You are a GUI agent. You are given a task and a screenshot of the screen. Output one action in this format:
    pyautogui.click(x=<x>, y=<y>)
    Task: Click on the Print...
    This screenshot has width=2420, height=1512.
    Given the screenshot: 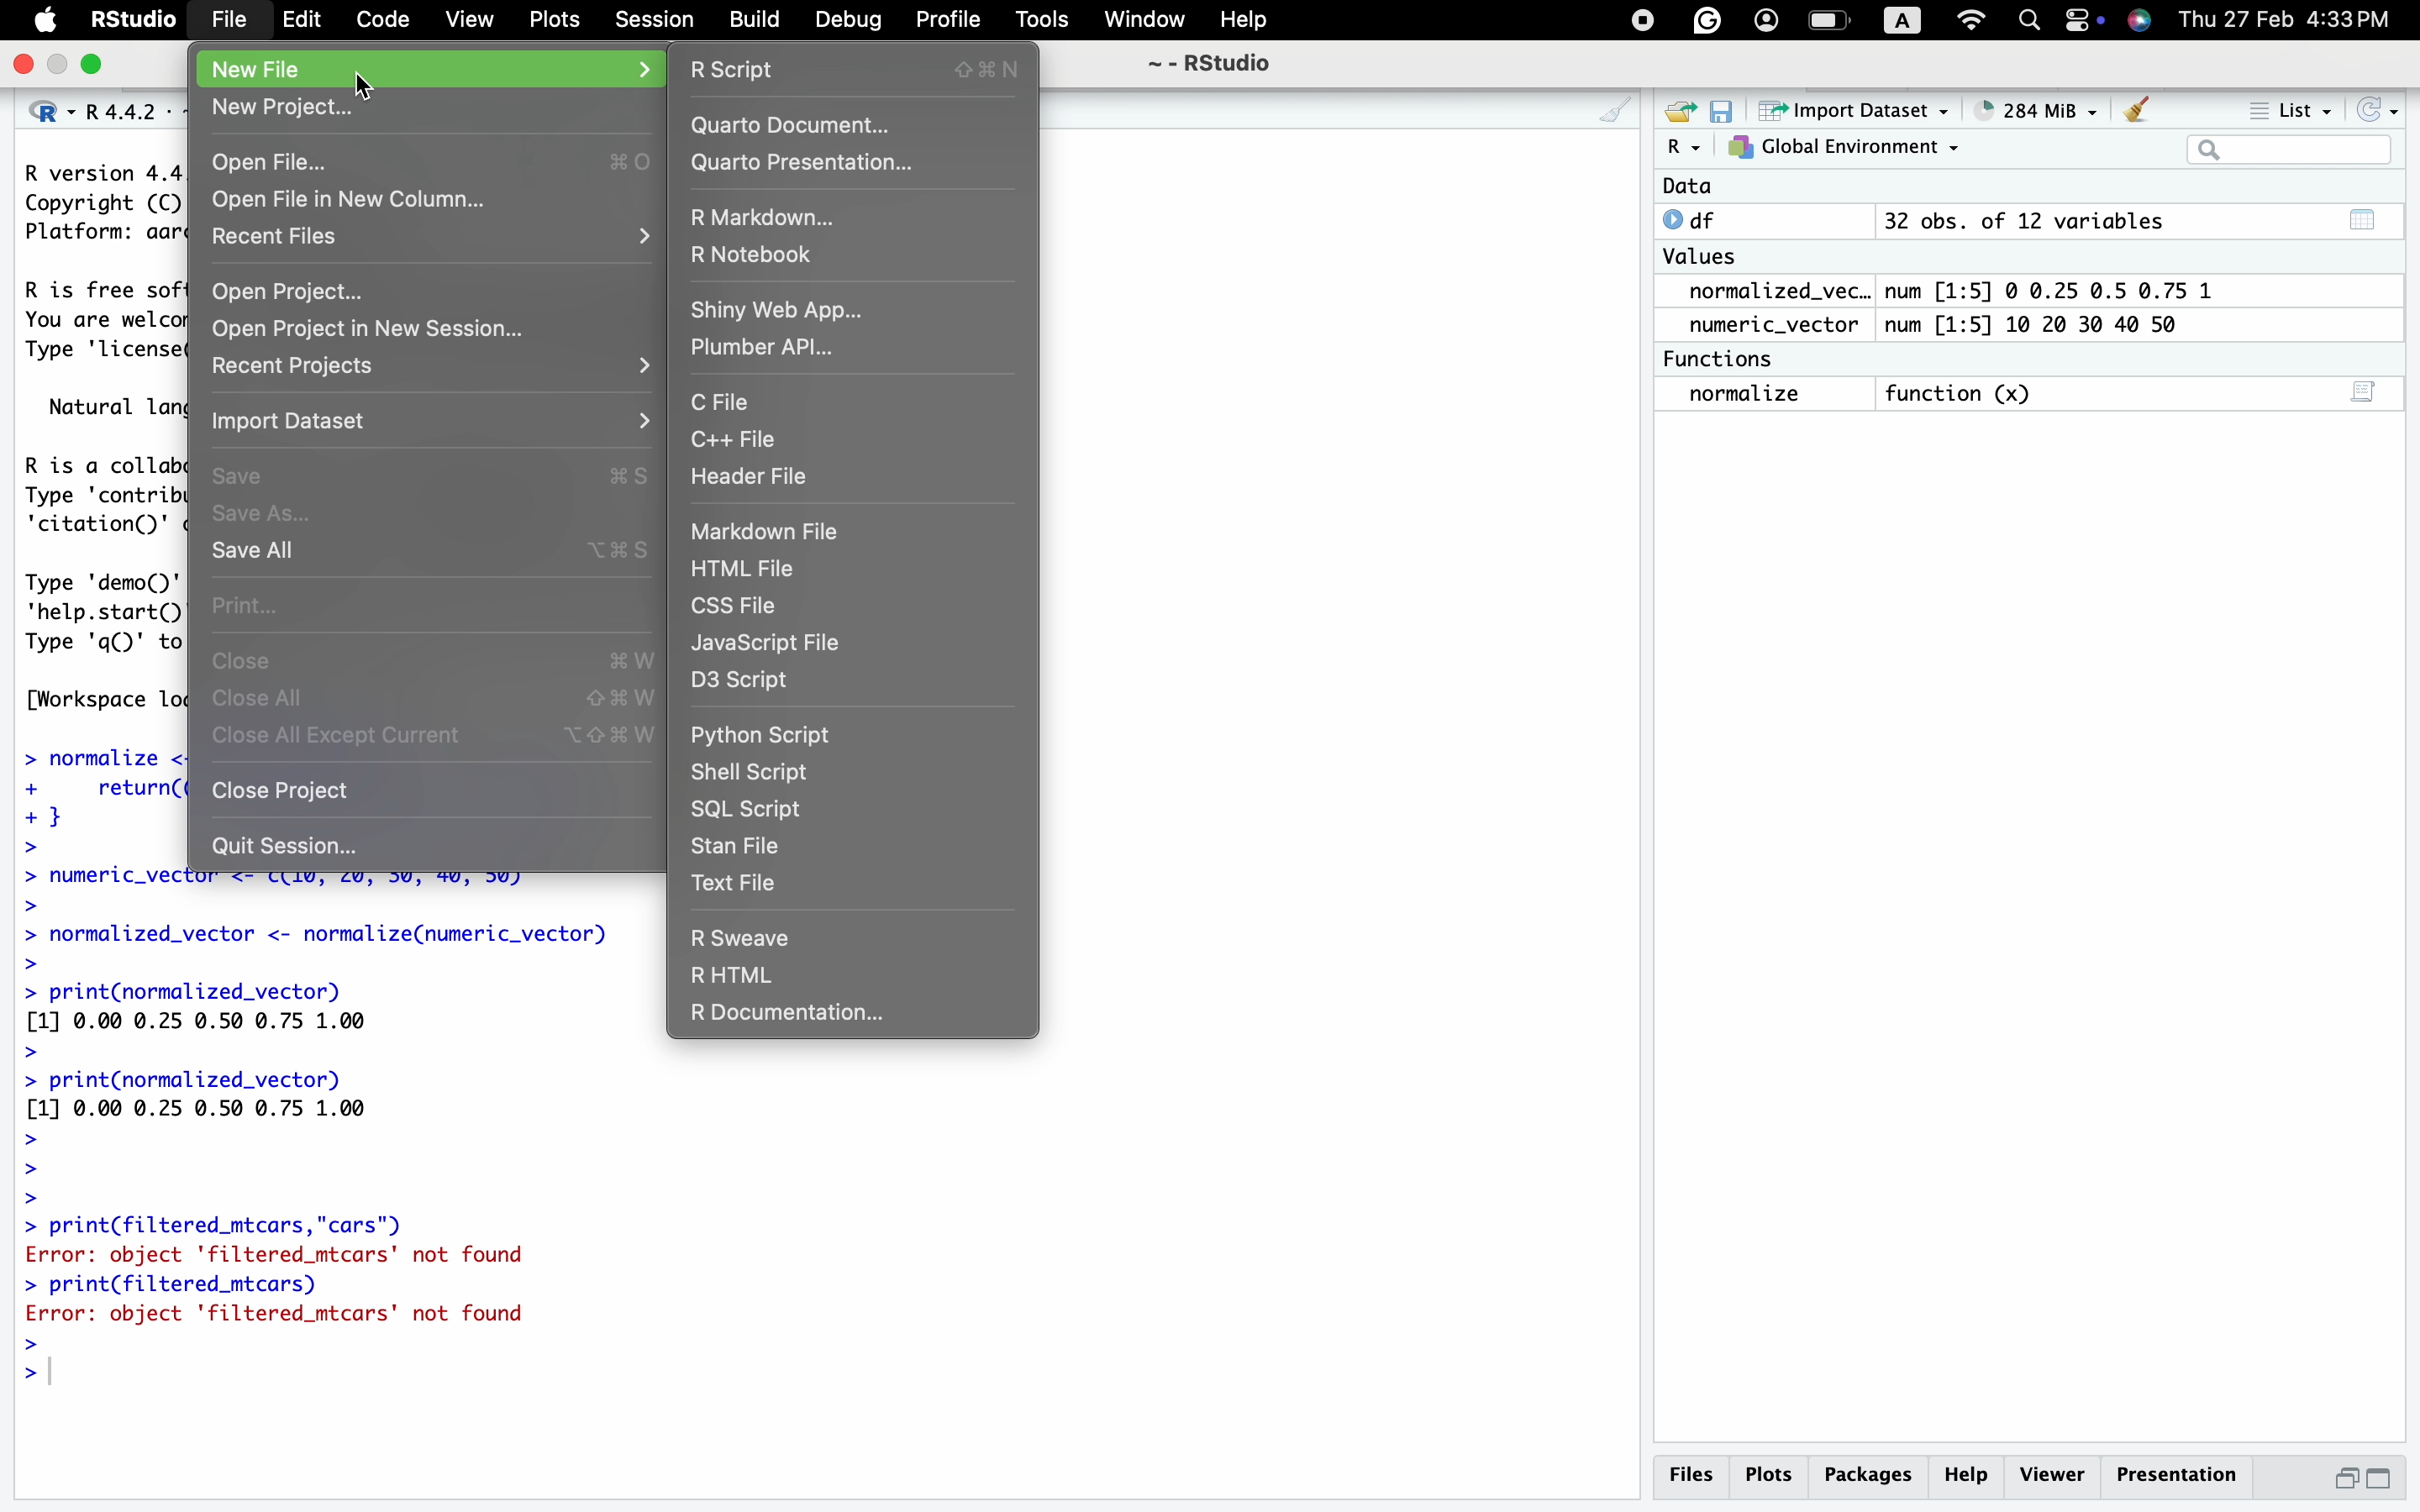 What is the action you would take?
    pyautogui.click(x=248, y=604)
    